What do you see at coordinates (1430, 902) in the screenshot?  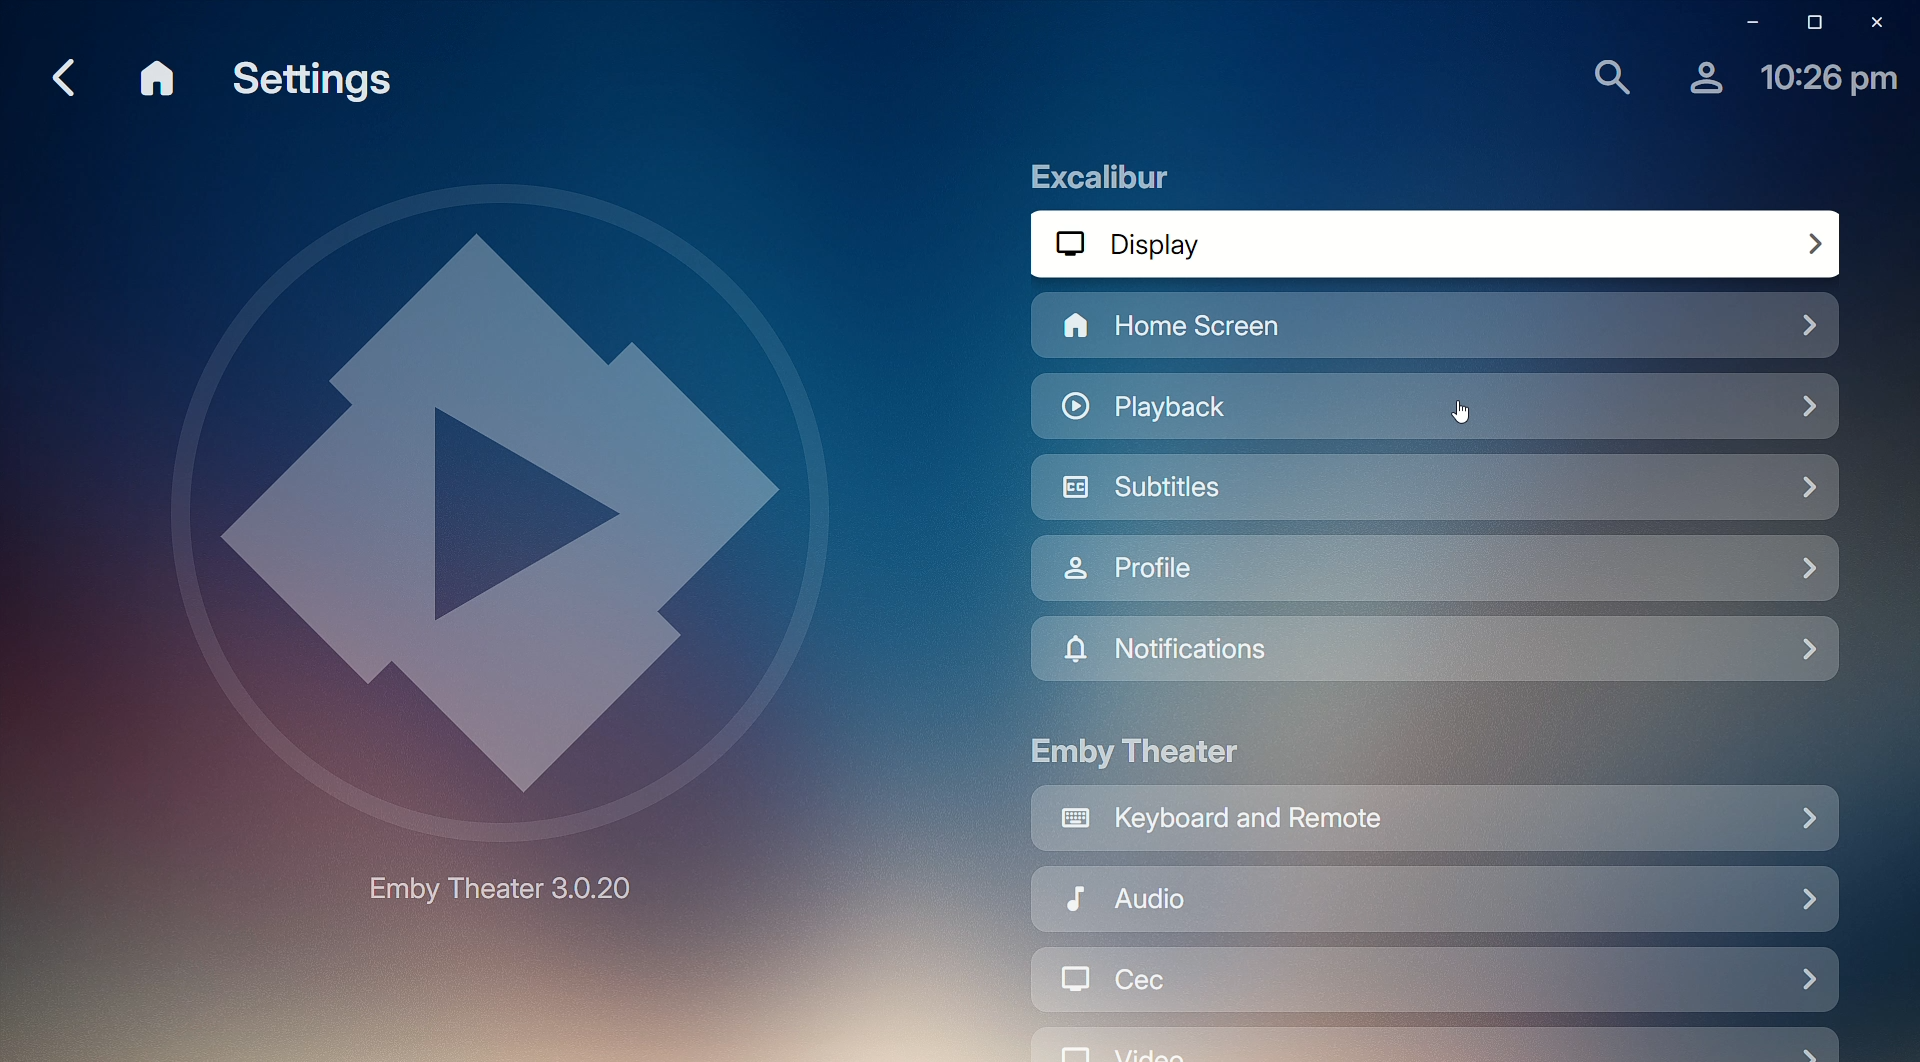 I see `Audio` at bounding box center [1430, 902].